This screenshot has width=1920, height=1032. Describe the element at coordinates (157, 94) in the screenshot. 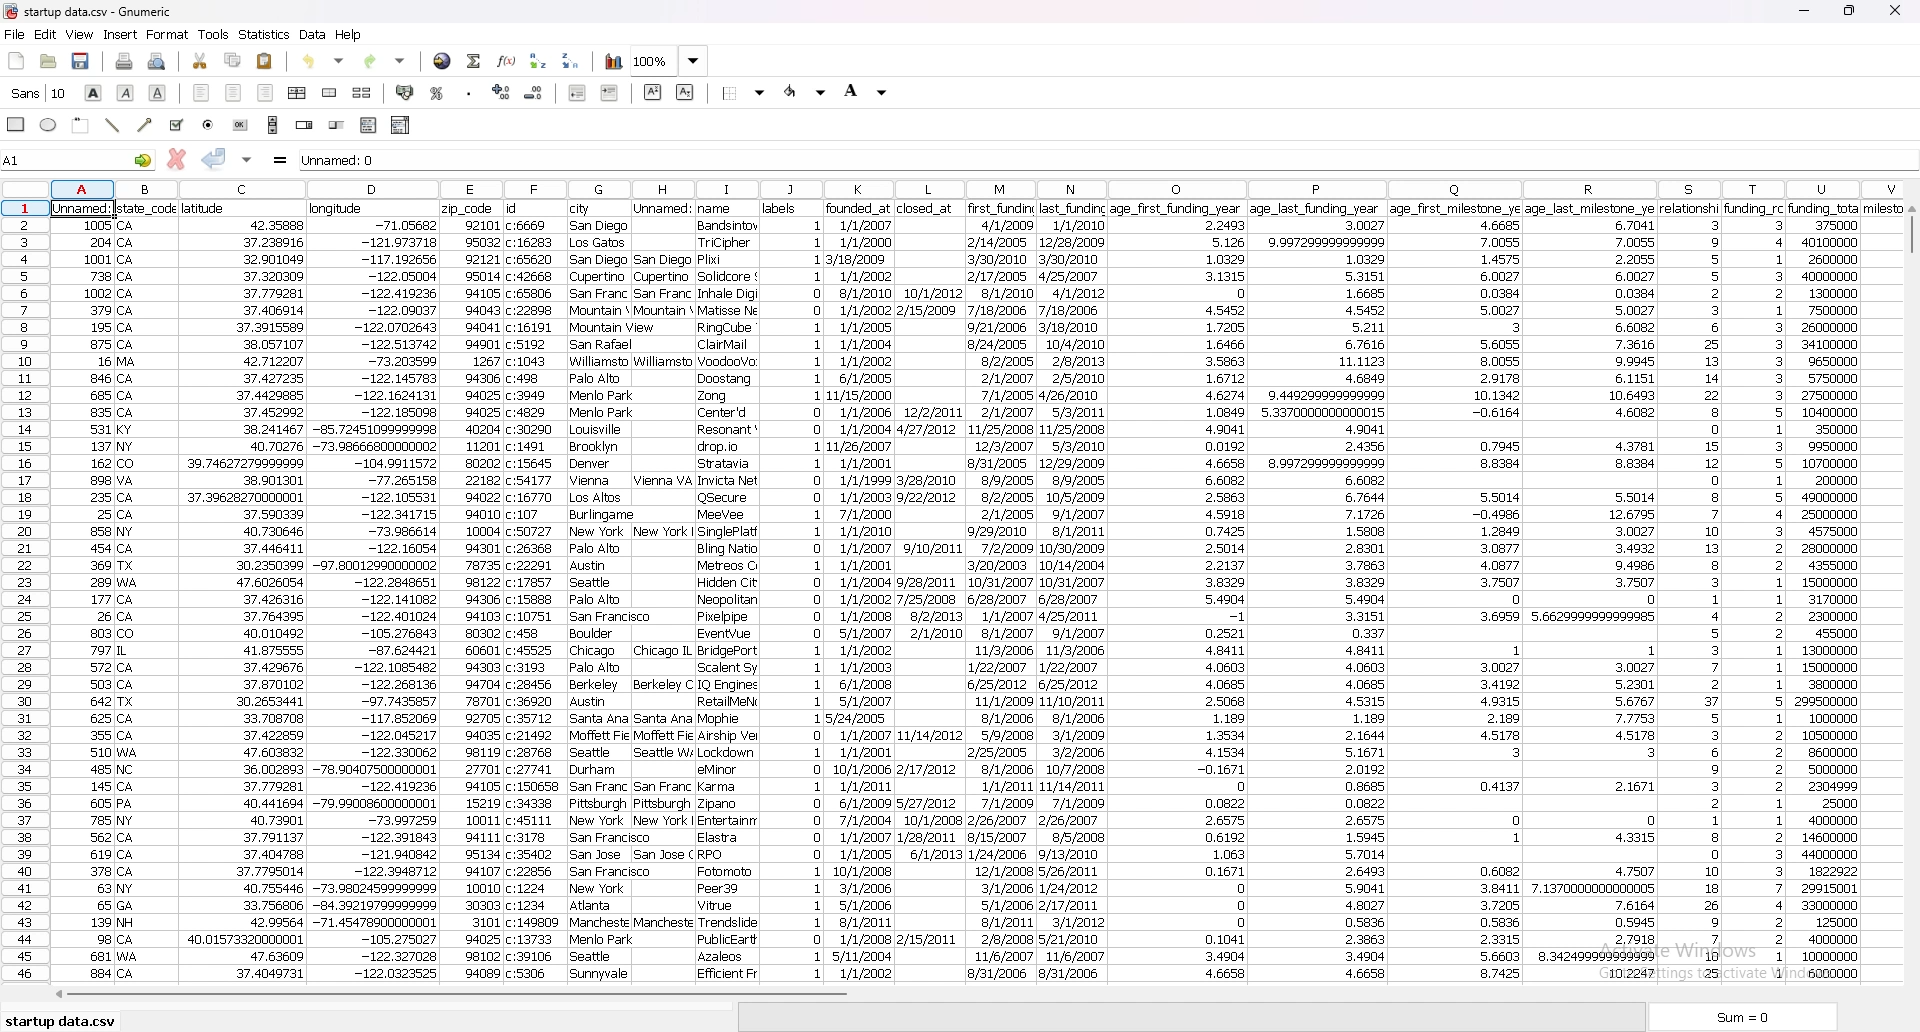

I see `underline` at that location.